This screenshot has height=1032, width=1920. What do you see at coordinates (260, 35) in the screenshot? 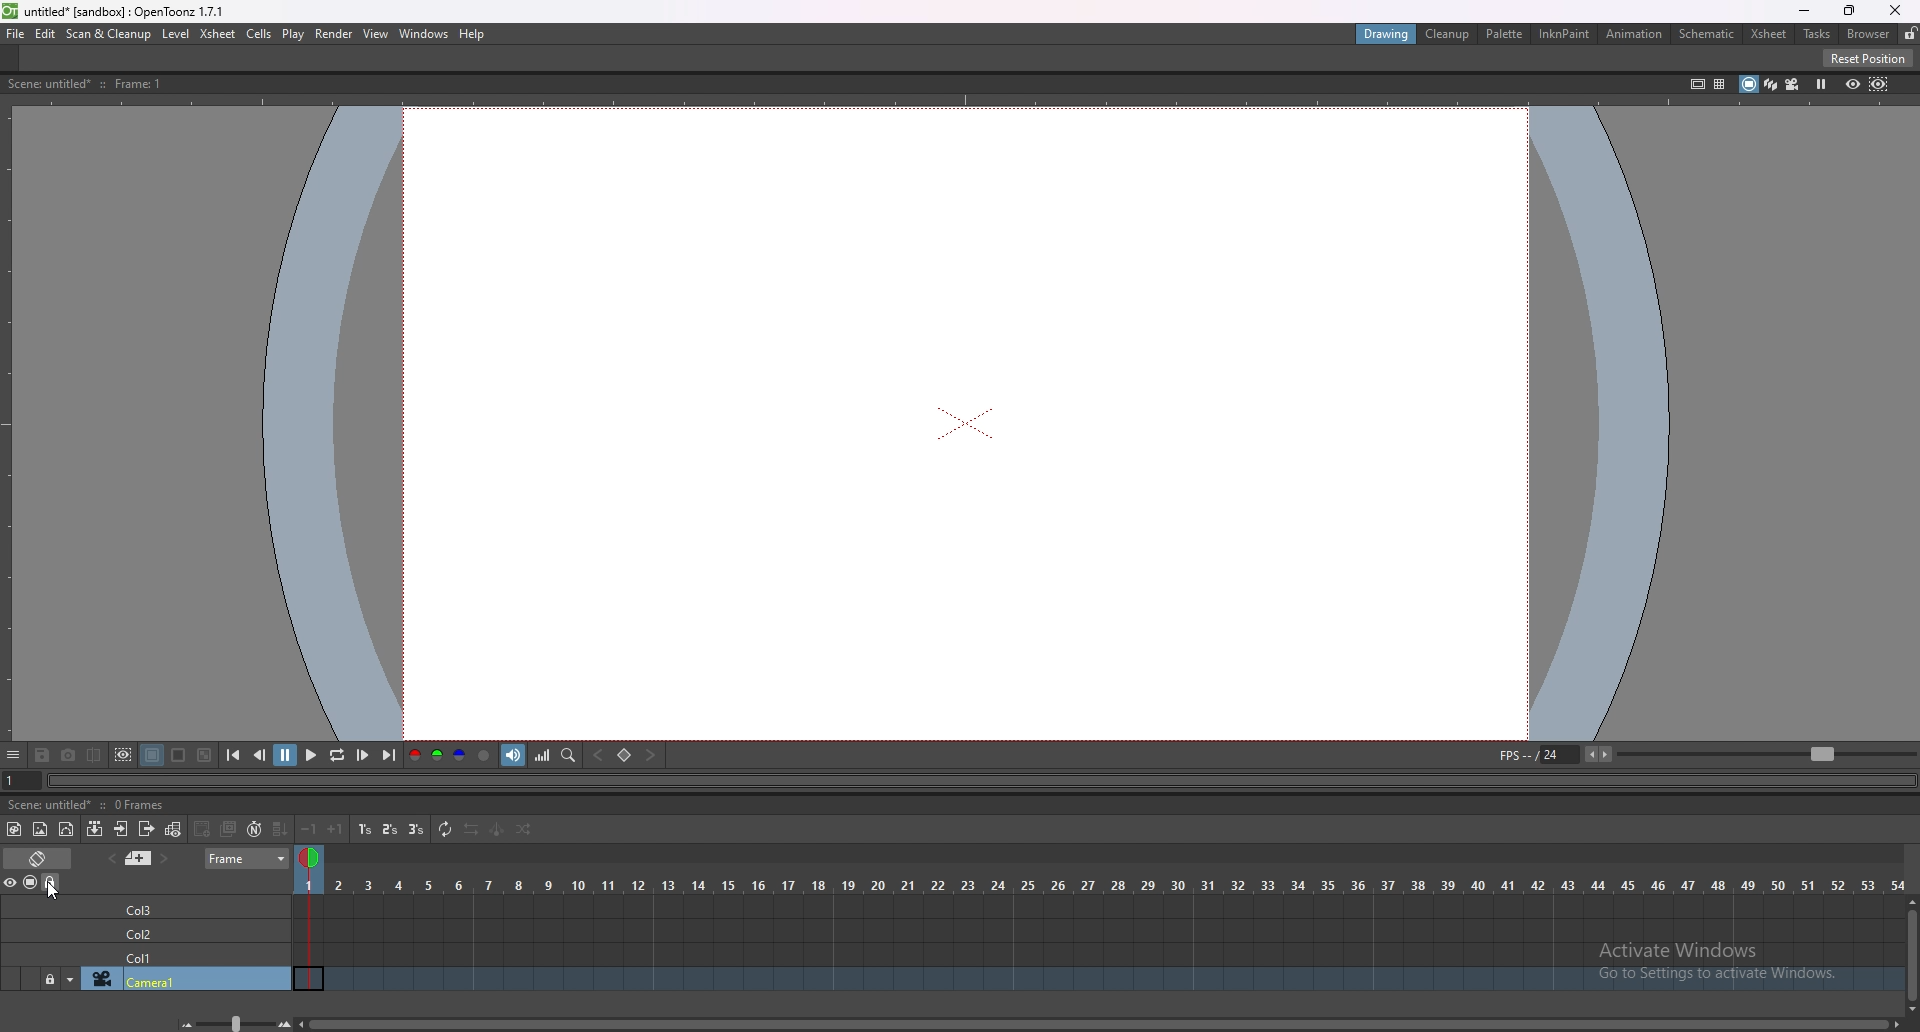
I see `cells` at bounding box center [260, 35].